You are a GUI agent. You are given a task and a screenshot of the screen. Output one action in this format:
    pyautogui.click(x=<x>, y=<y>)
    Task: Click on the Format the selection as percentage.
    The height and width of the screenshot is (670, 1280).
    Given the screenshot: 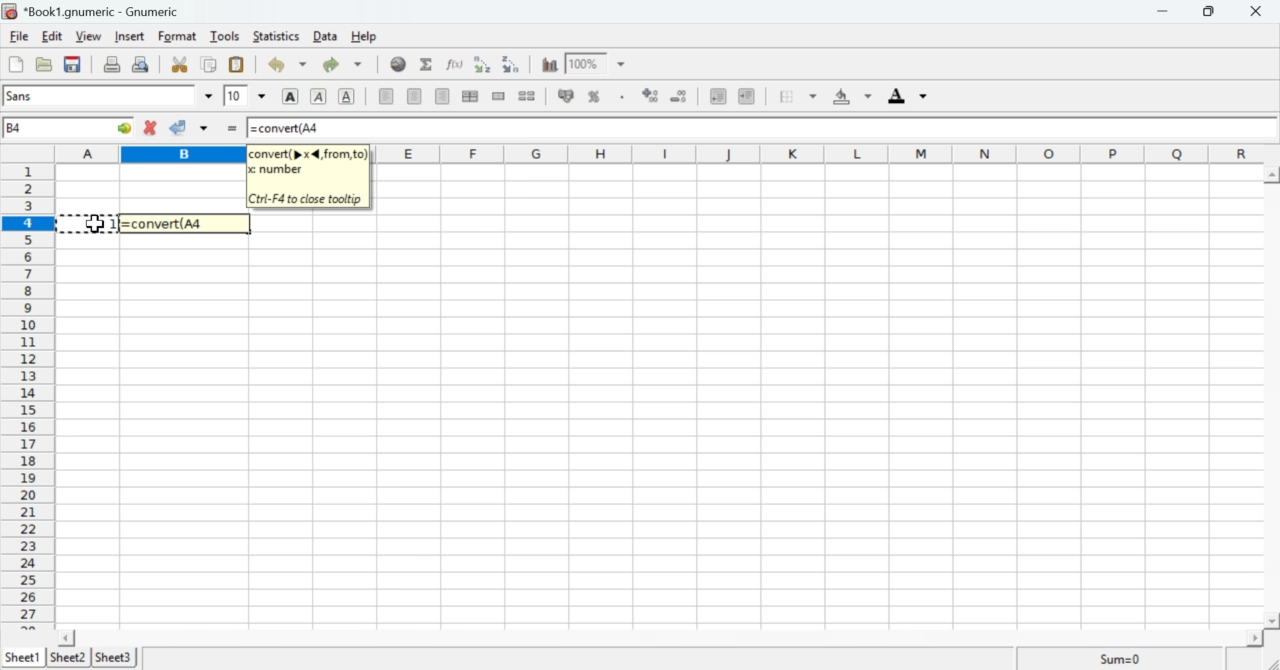 What is the action you would take?
    pyautogui.click(x=597, y=97)
    